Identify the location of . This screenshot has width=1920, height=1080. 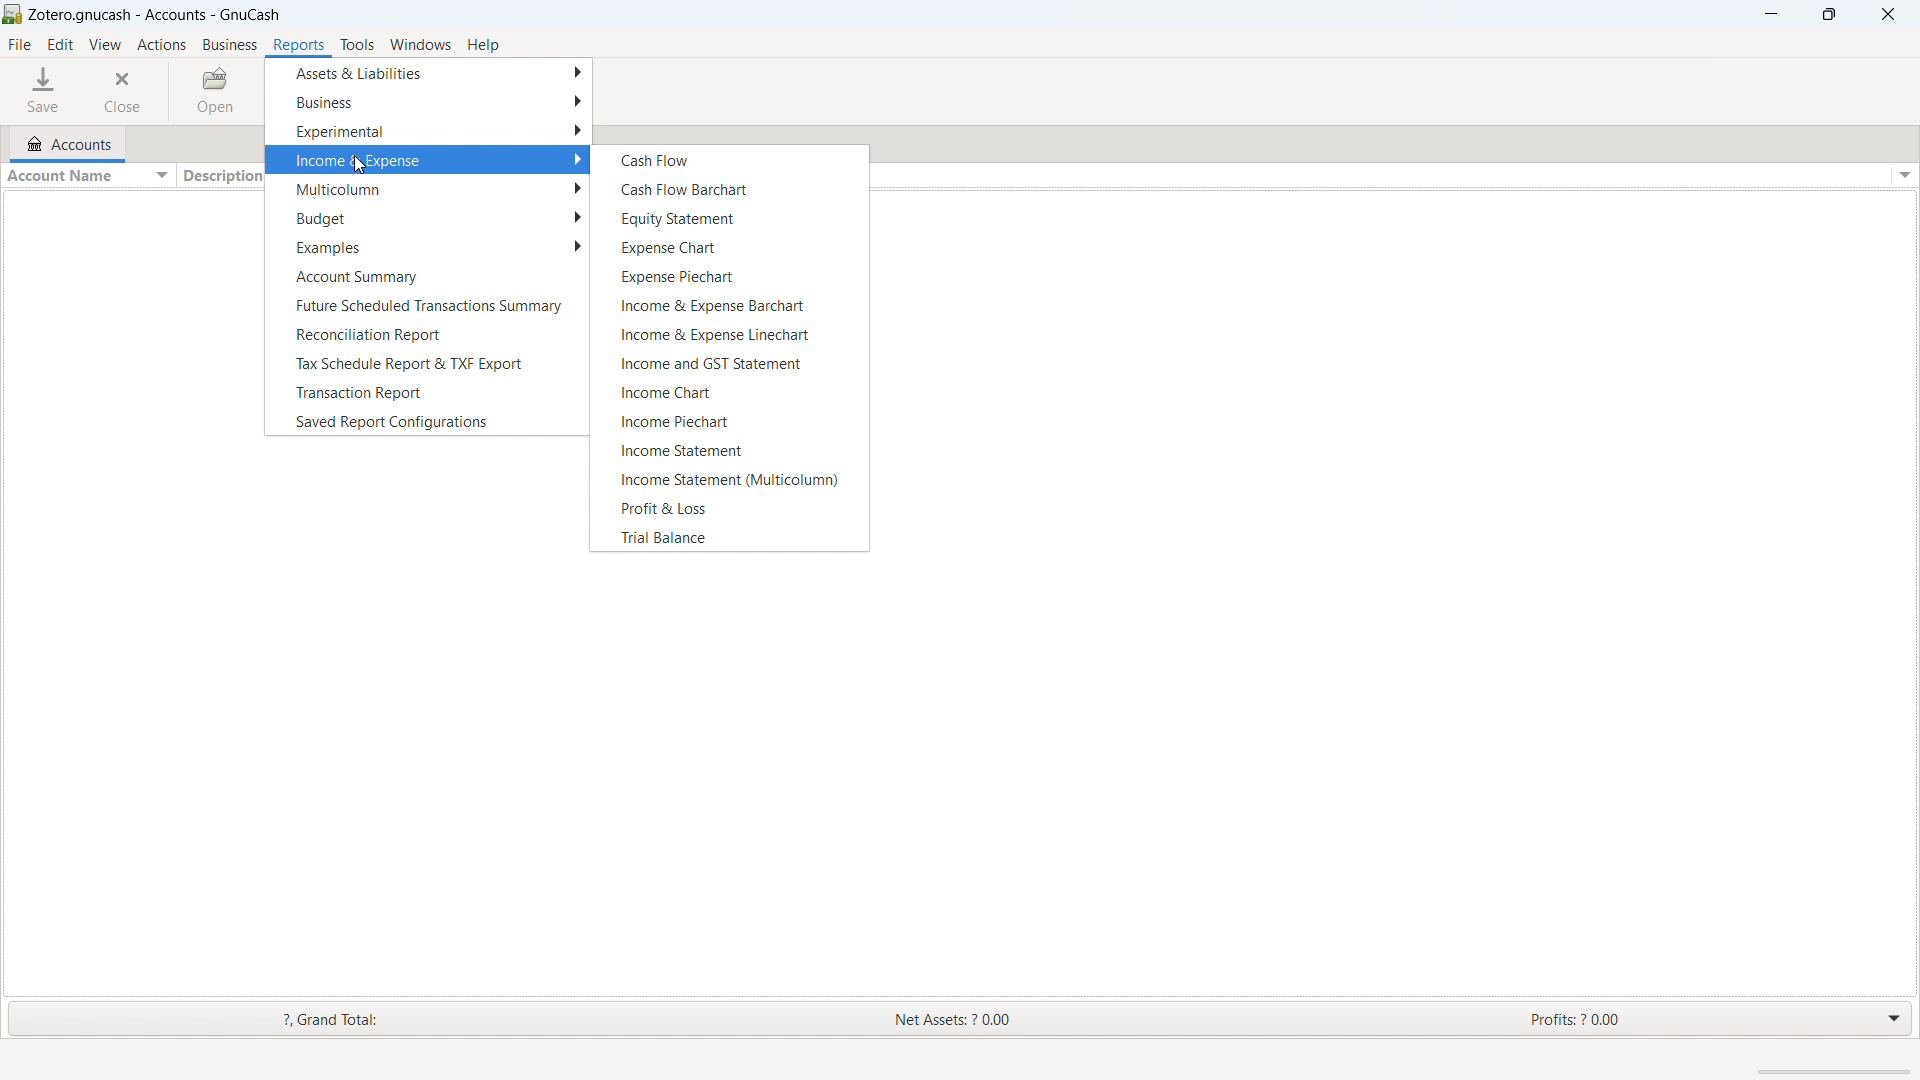
(427, 160).